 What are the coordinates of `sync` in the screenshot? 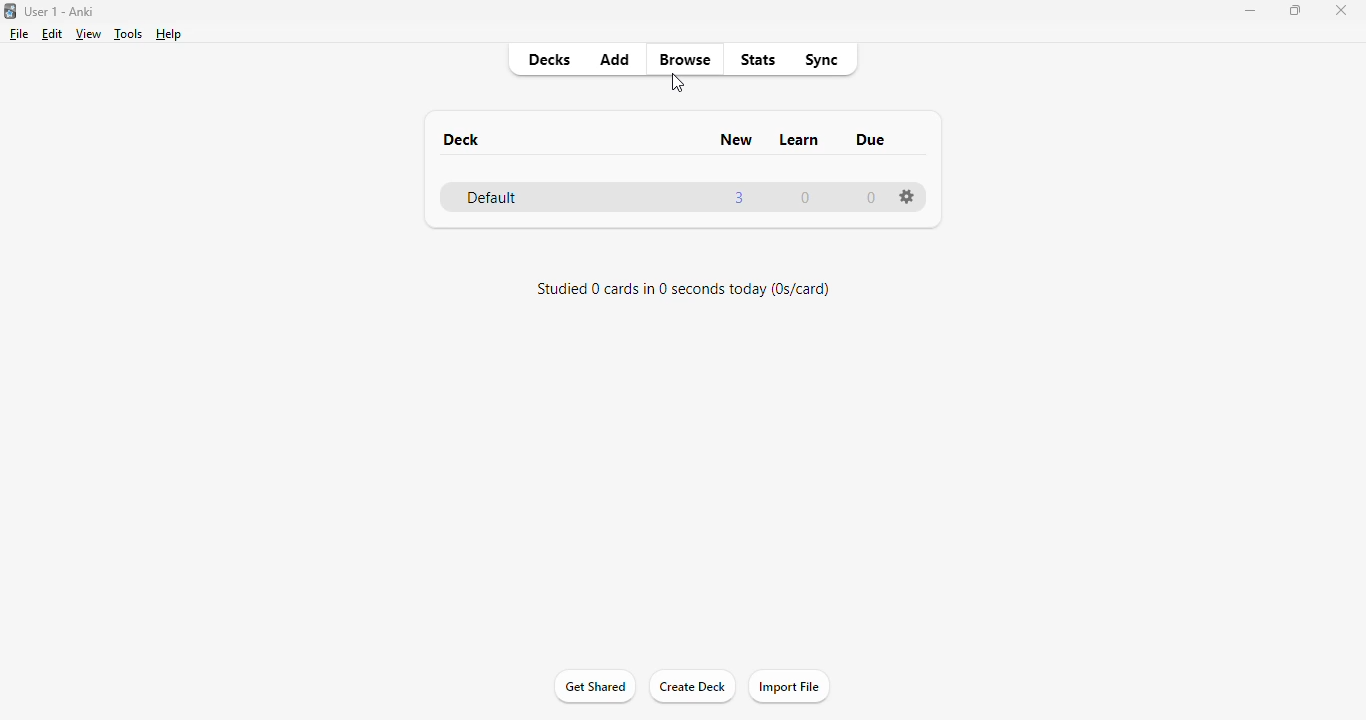 It's located at (824, 61).